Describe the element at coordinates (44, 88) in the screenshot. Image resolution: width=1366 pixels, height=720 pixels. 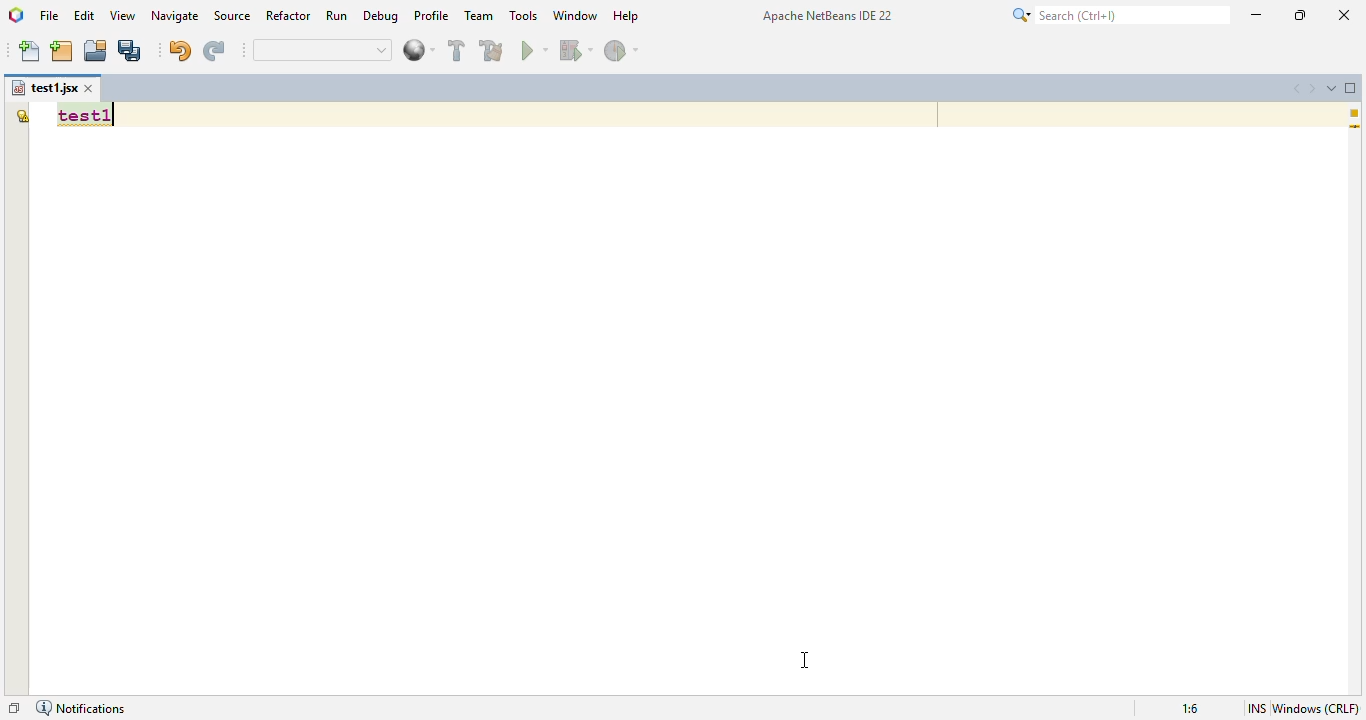
I see `file name` at that location.